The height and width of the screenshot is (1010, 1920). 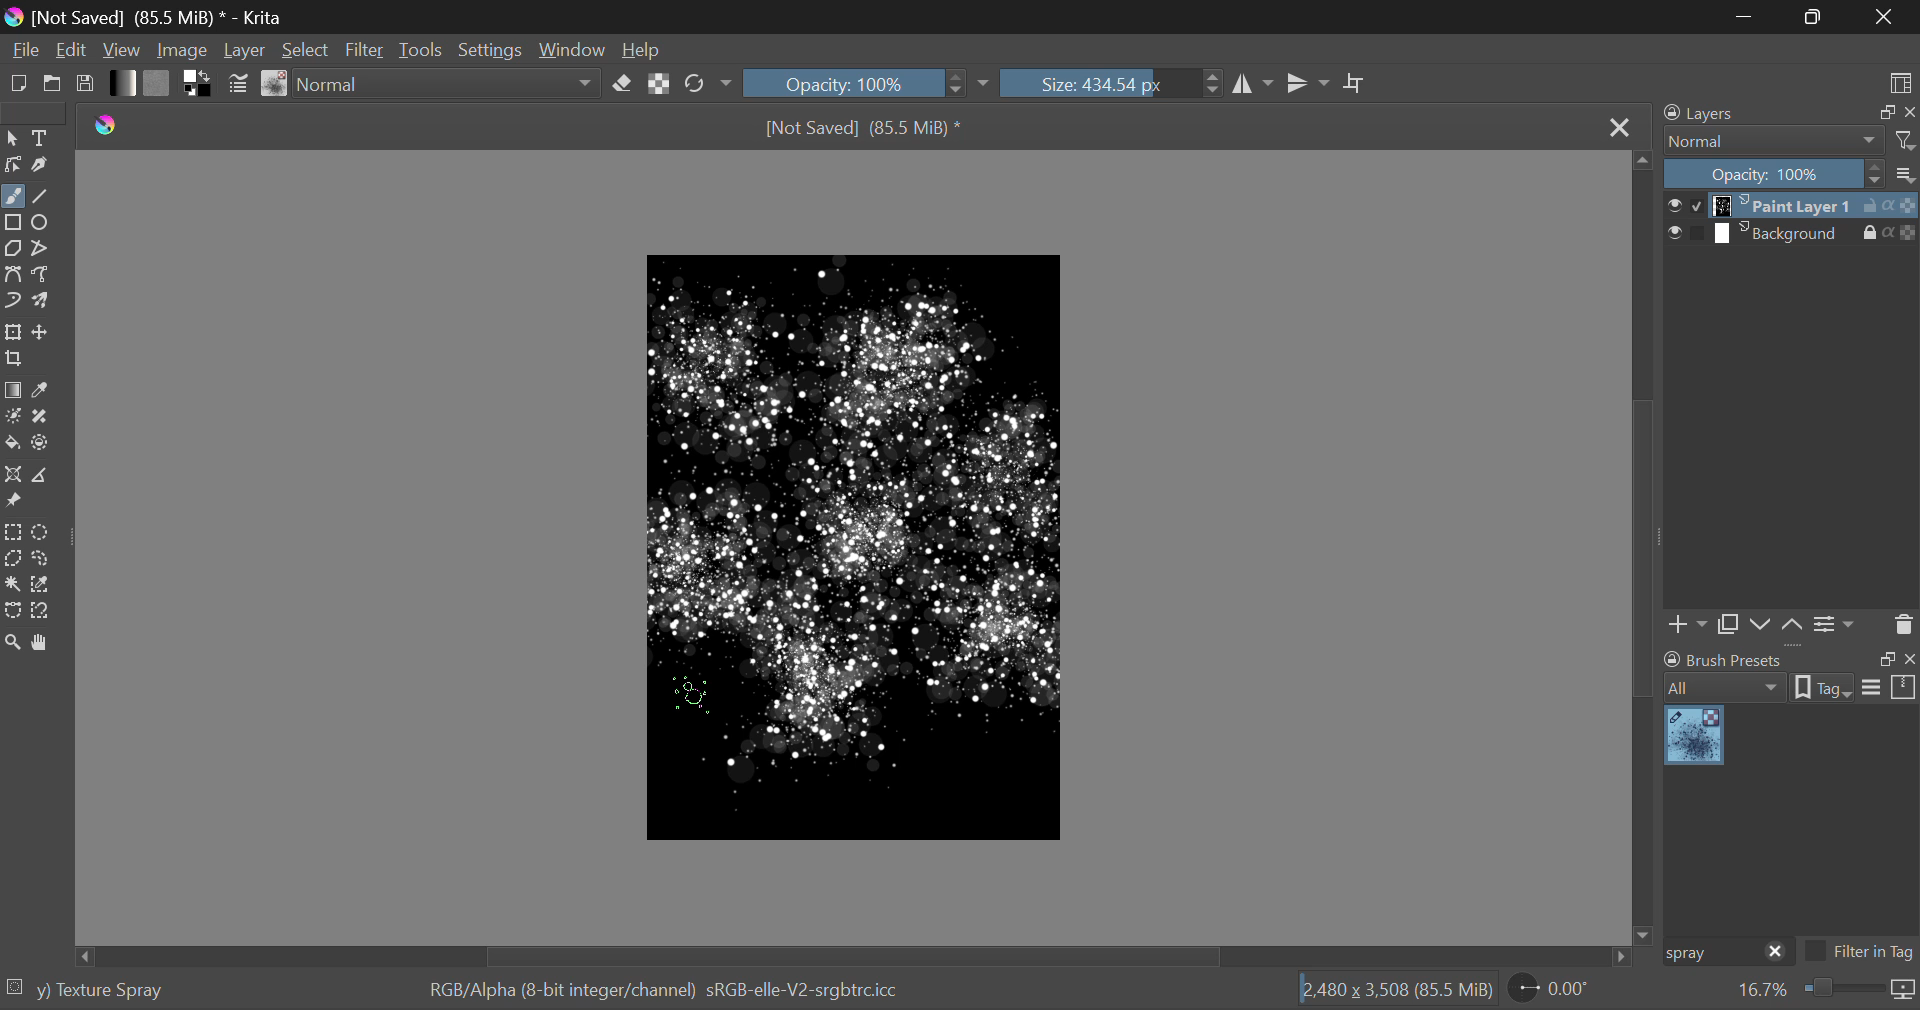 What do you see at coordinates (199, 84) in the screenshot?
I see `Colors in Use` at bounding box center [199, 84].